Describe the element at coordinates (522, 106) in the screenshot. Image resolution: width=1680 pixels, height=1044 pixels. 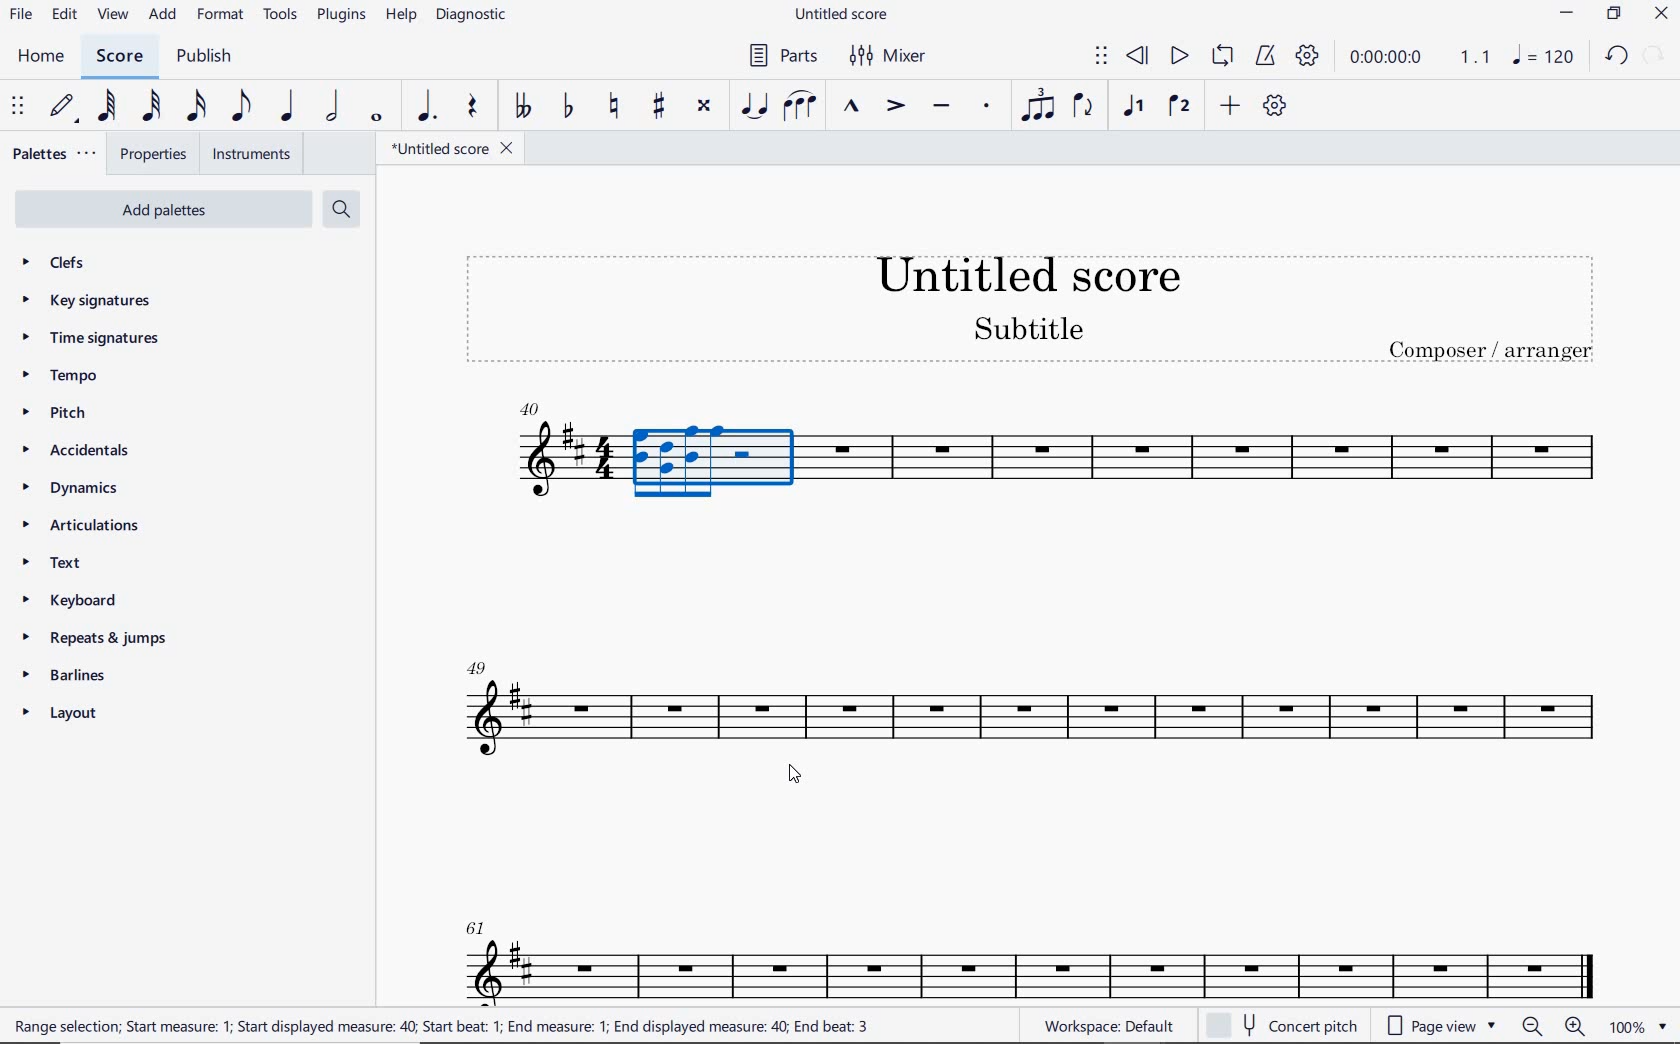
I see `TOGGLE-DOUBLE FLAT` at that location.